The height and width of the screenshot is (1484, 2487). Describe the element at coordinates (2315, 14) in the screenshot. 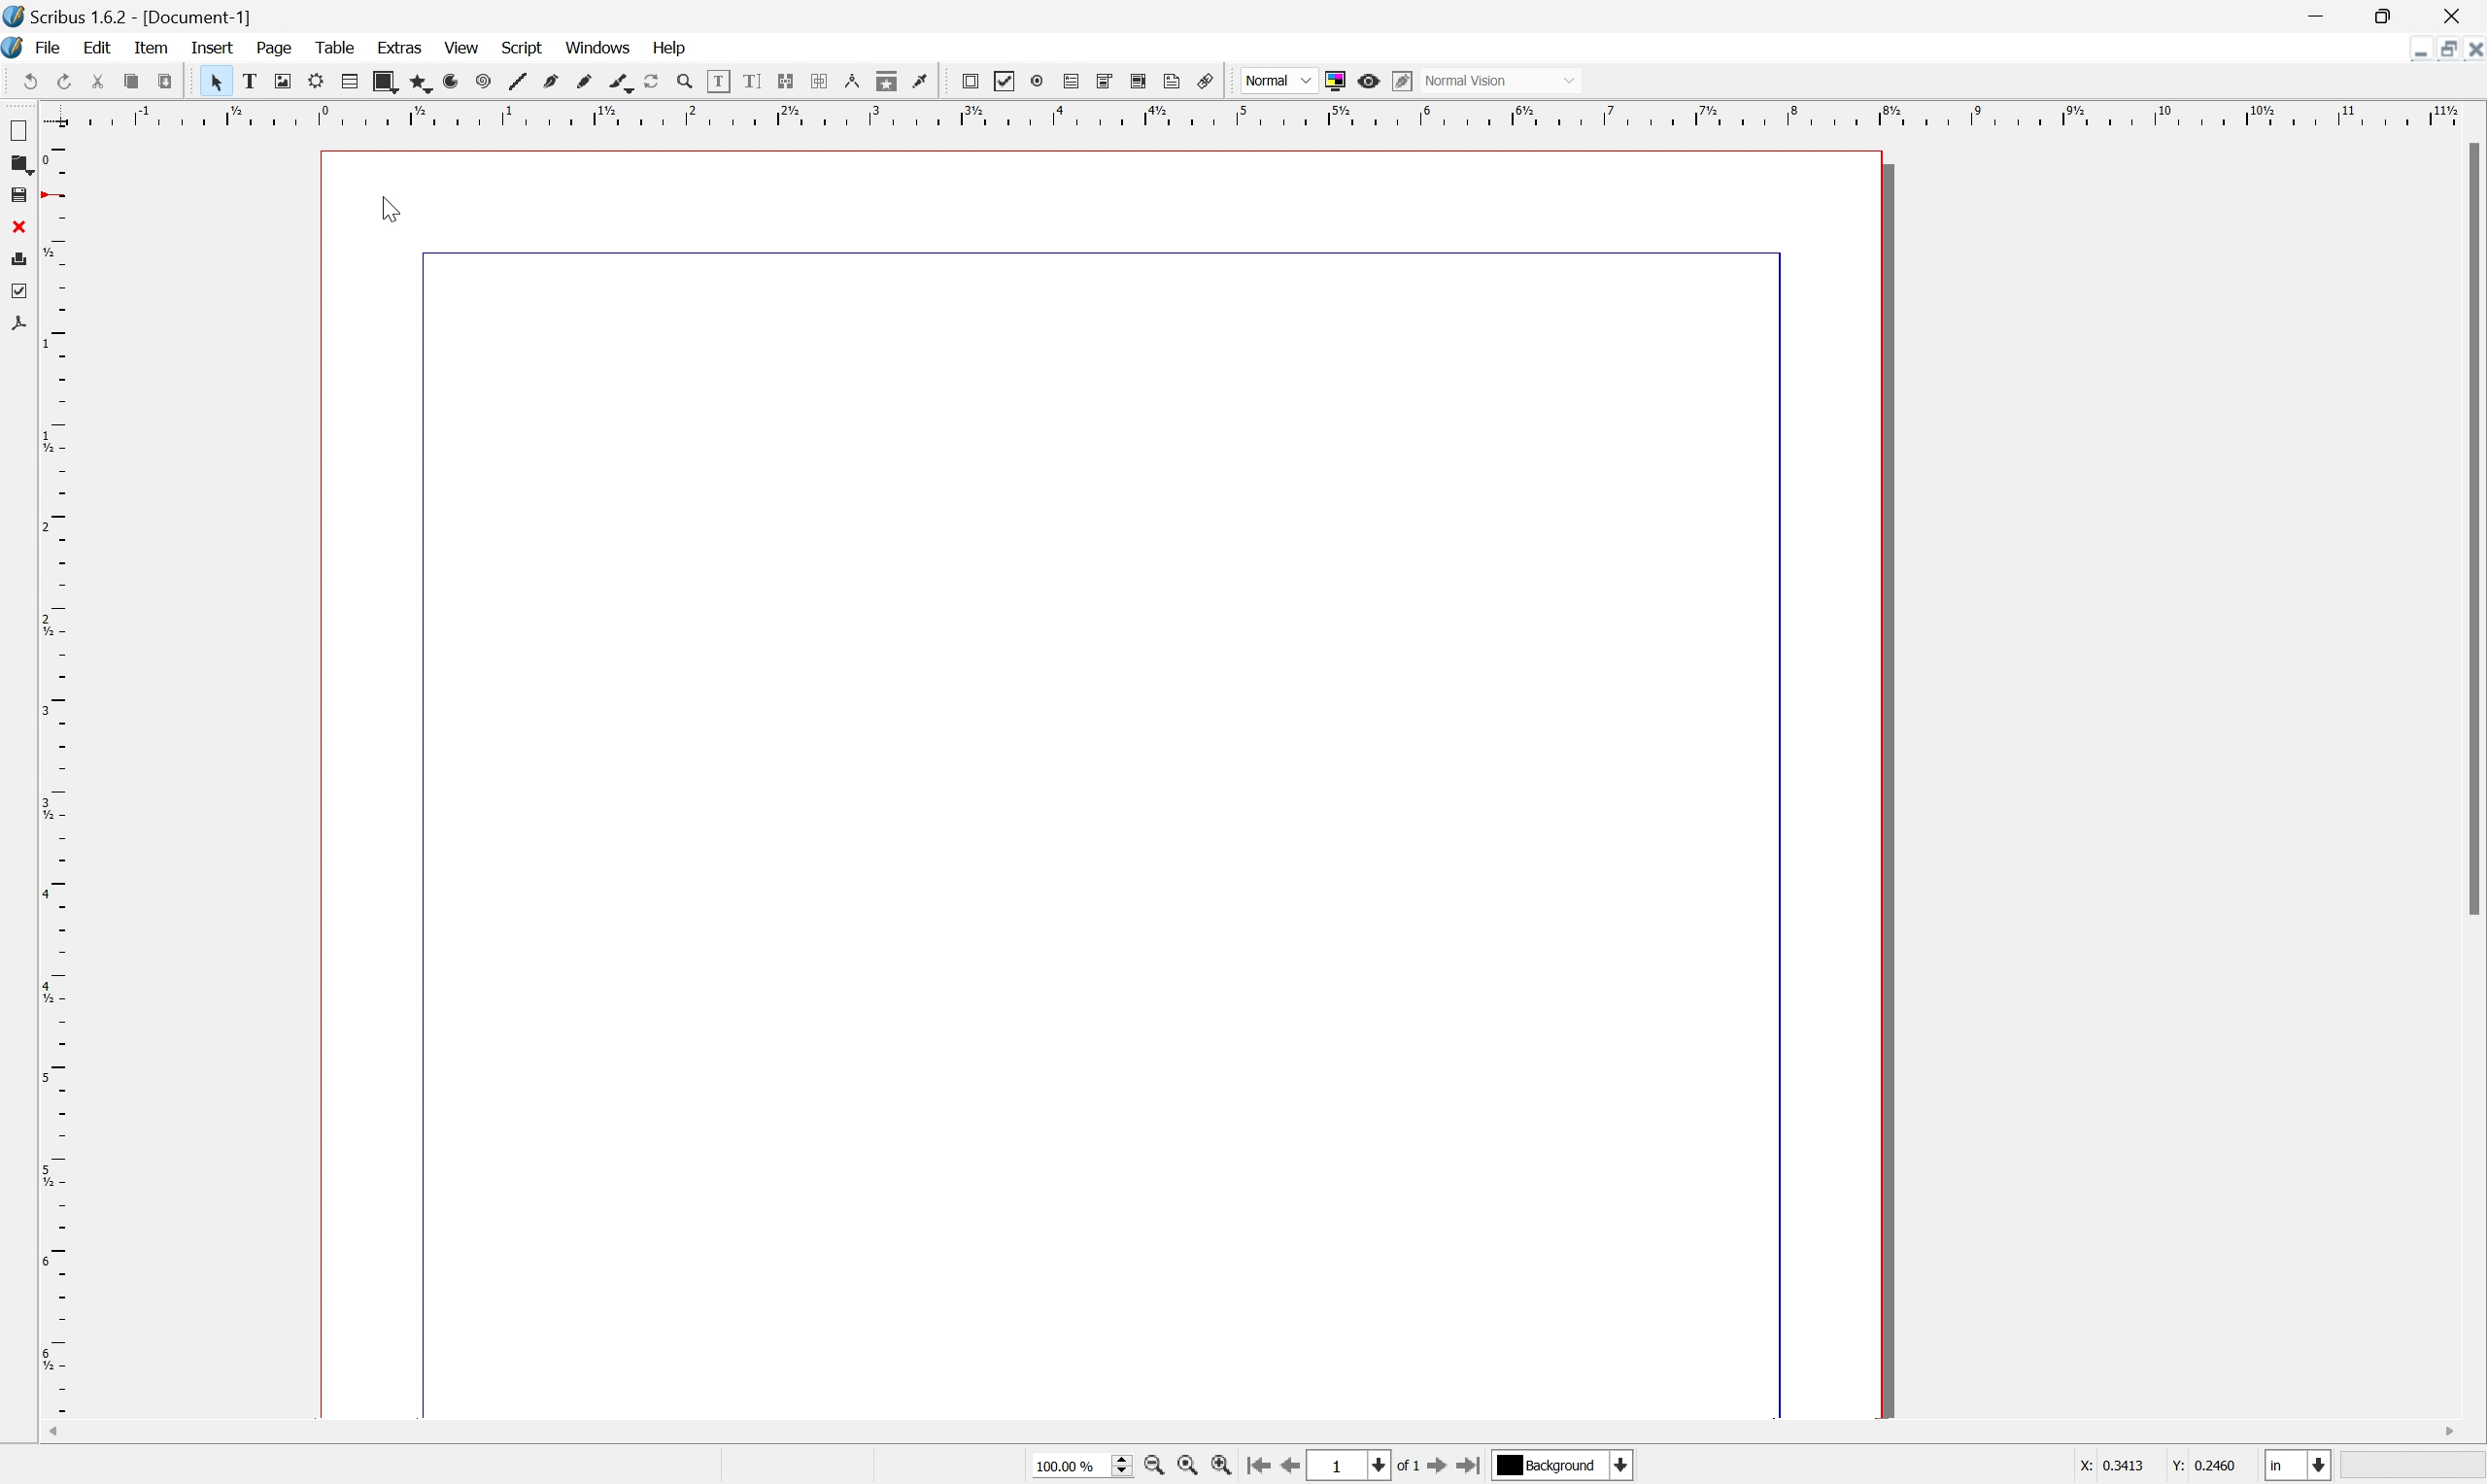

I see `minimize` at that location.